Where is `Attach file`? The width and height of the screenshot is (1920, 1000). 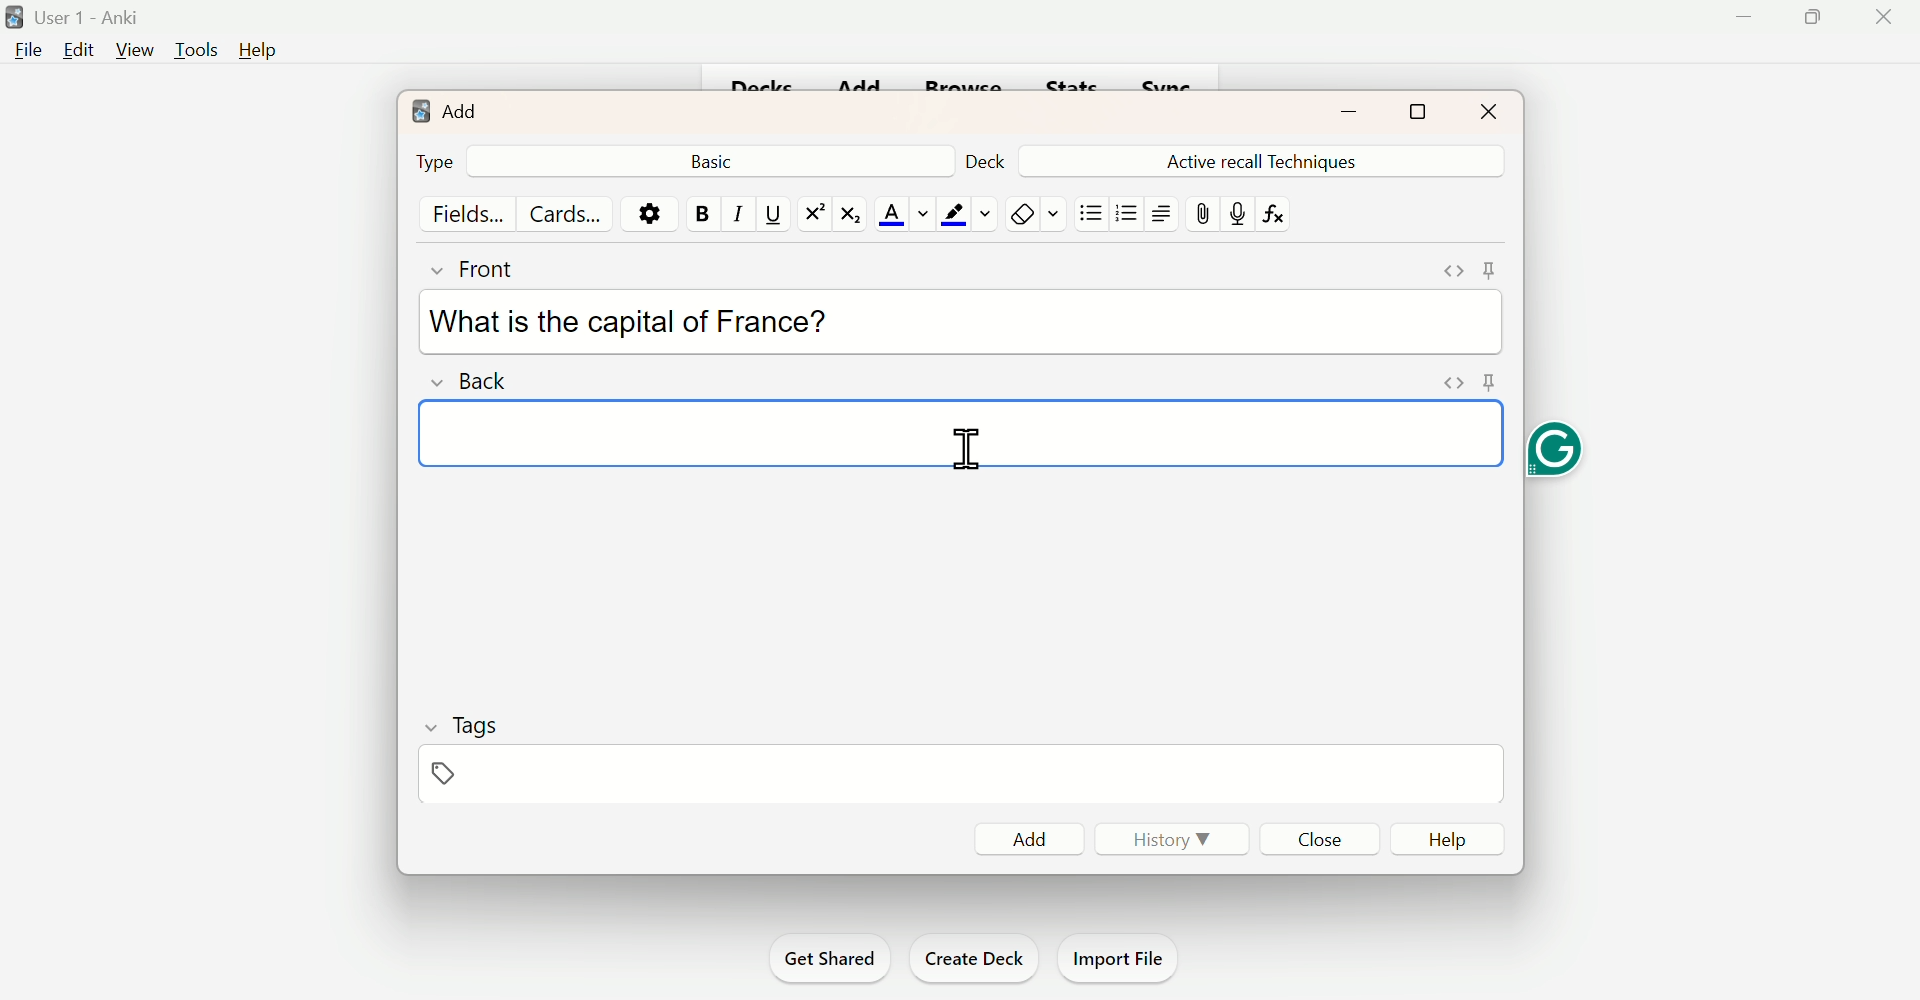
Attach file is located at coordinates (1205, 216).